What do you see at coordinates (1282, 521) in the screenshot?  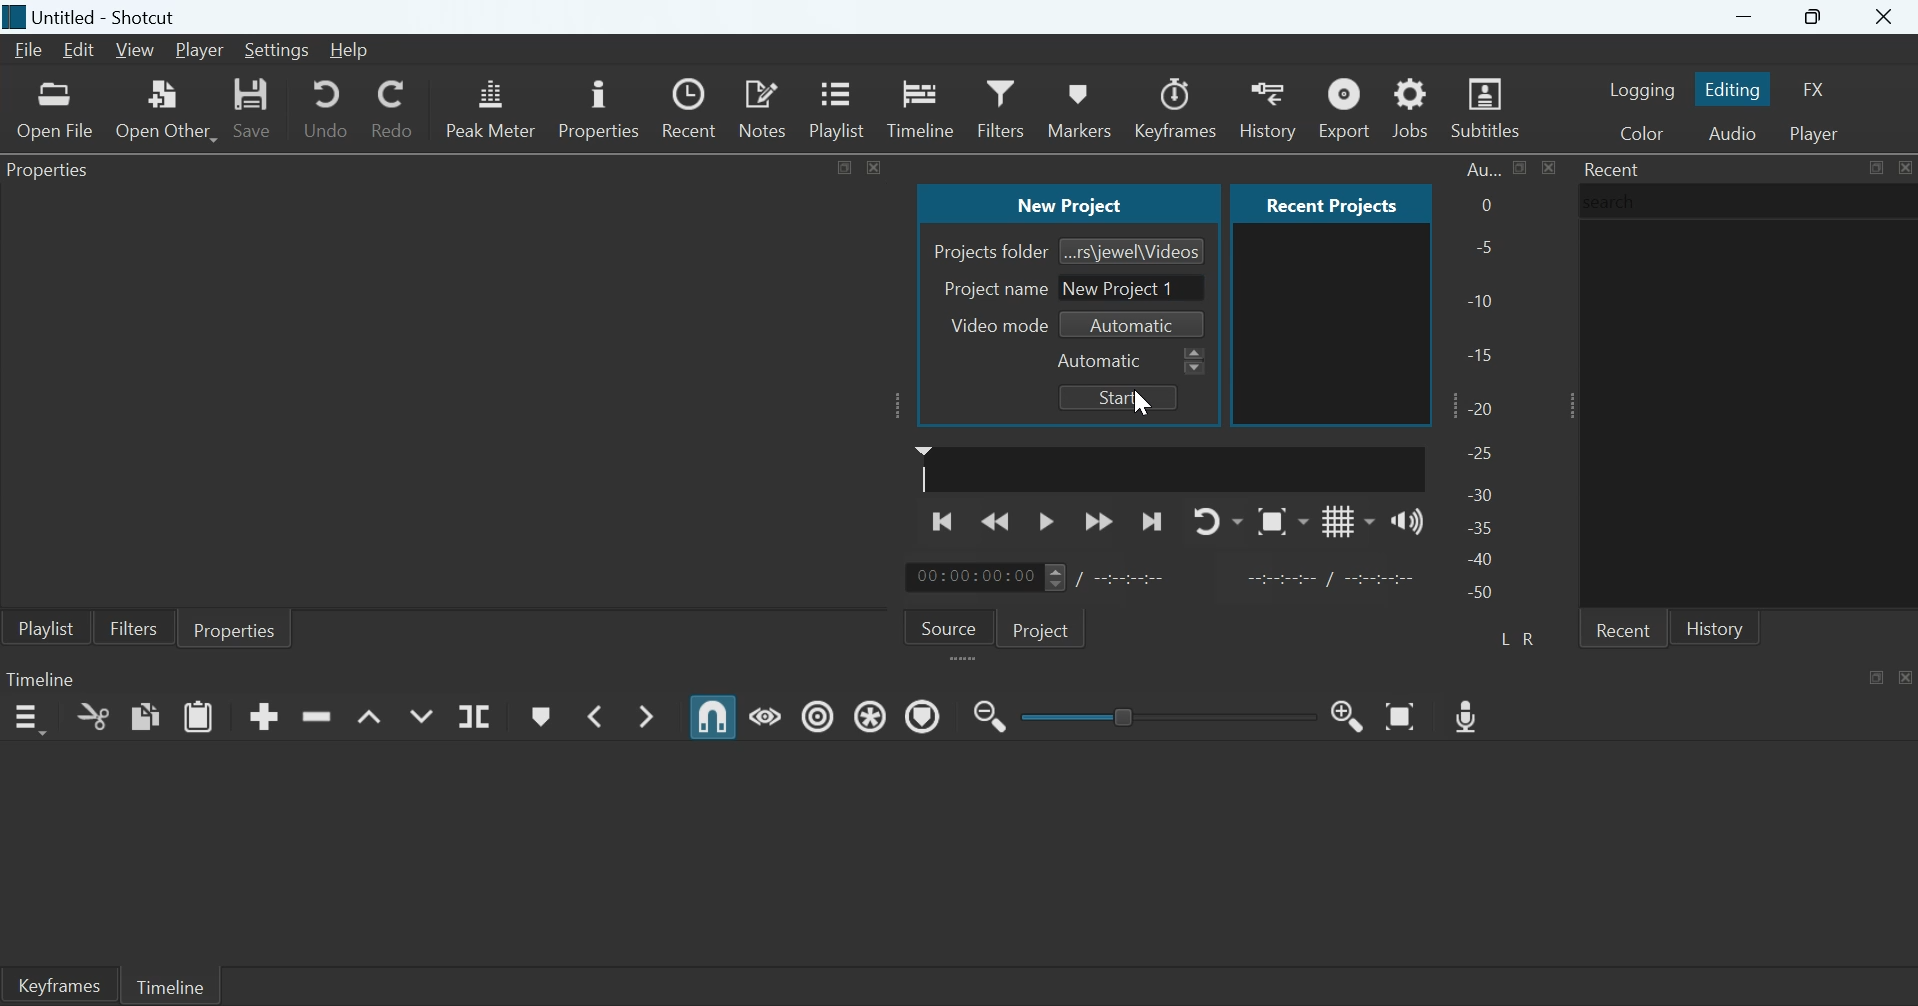 I see `toggle zoom` at bounding box center [1282, 521].